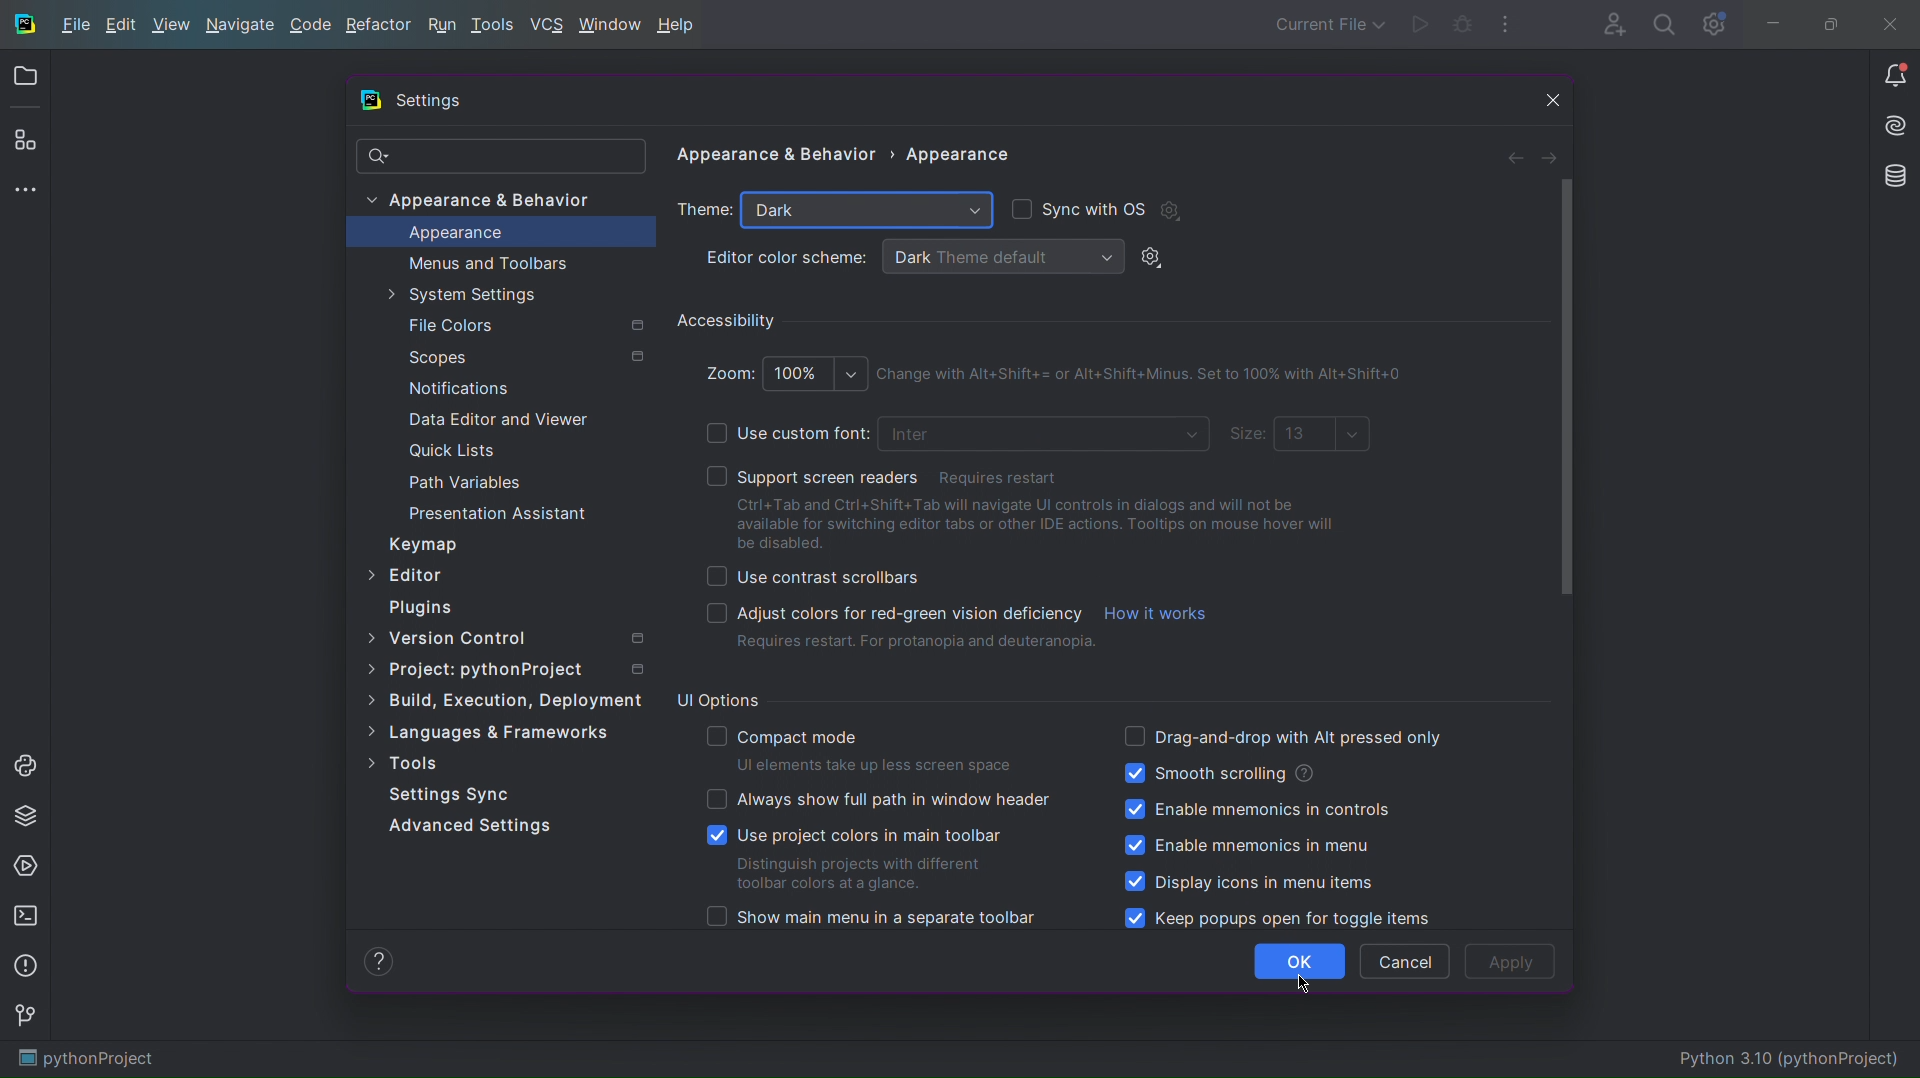 Image resolution: width=1920 pixels, height=1078 pixels. What do you see at coordinates (1170, 210) in the screenshot?
I see `Os settings` at bounding box center [1170, 210].